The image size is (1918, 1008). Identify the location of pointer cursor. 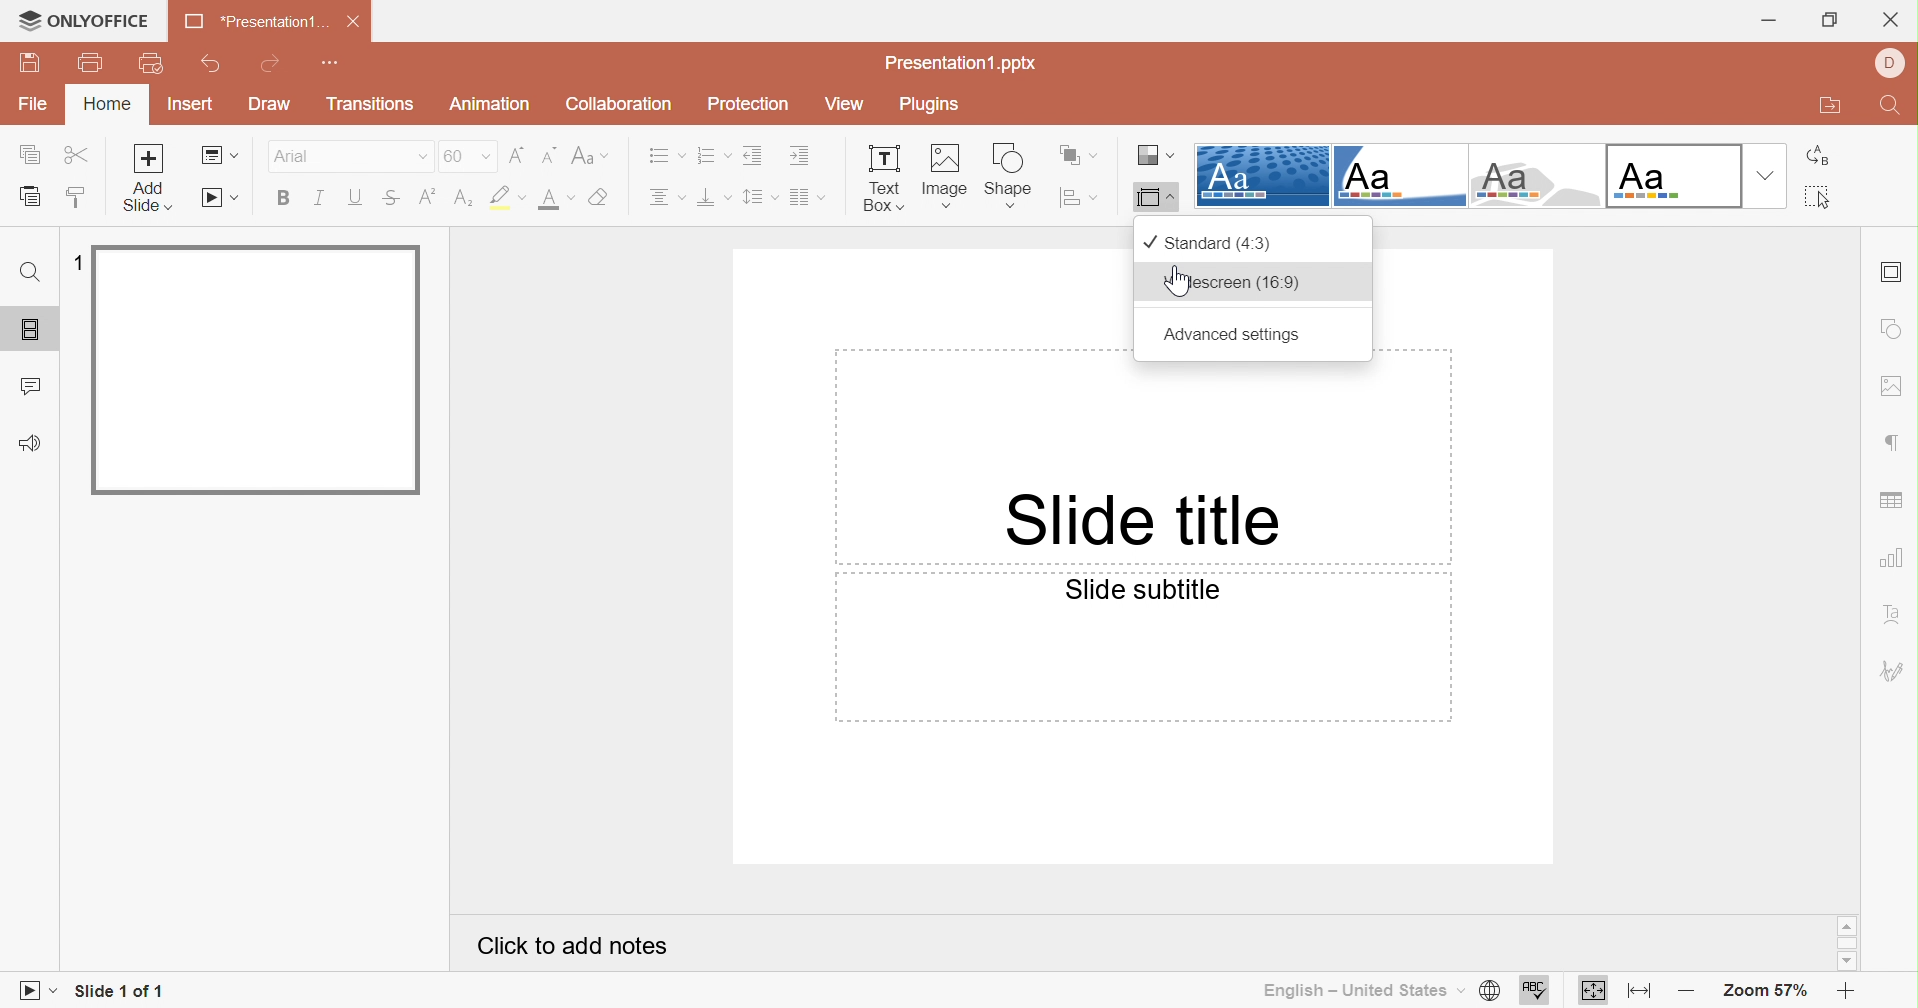
(1175, 281).